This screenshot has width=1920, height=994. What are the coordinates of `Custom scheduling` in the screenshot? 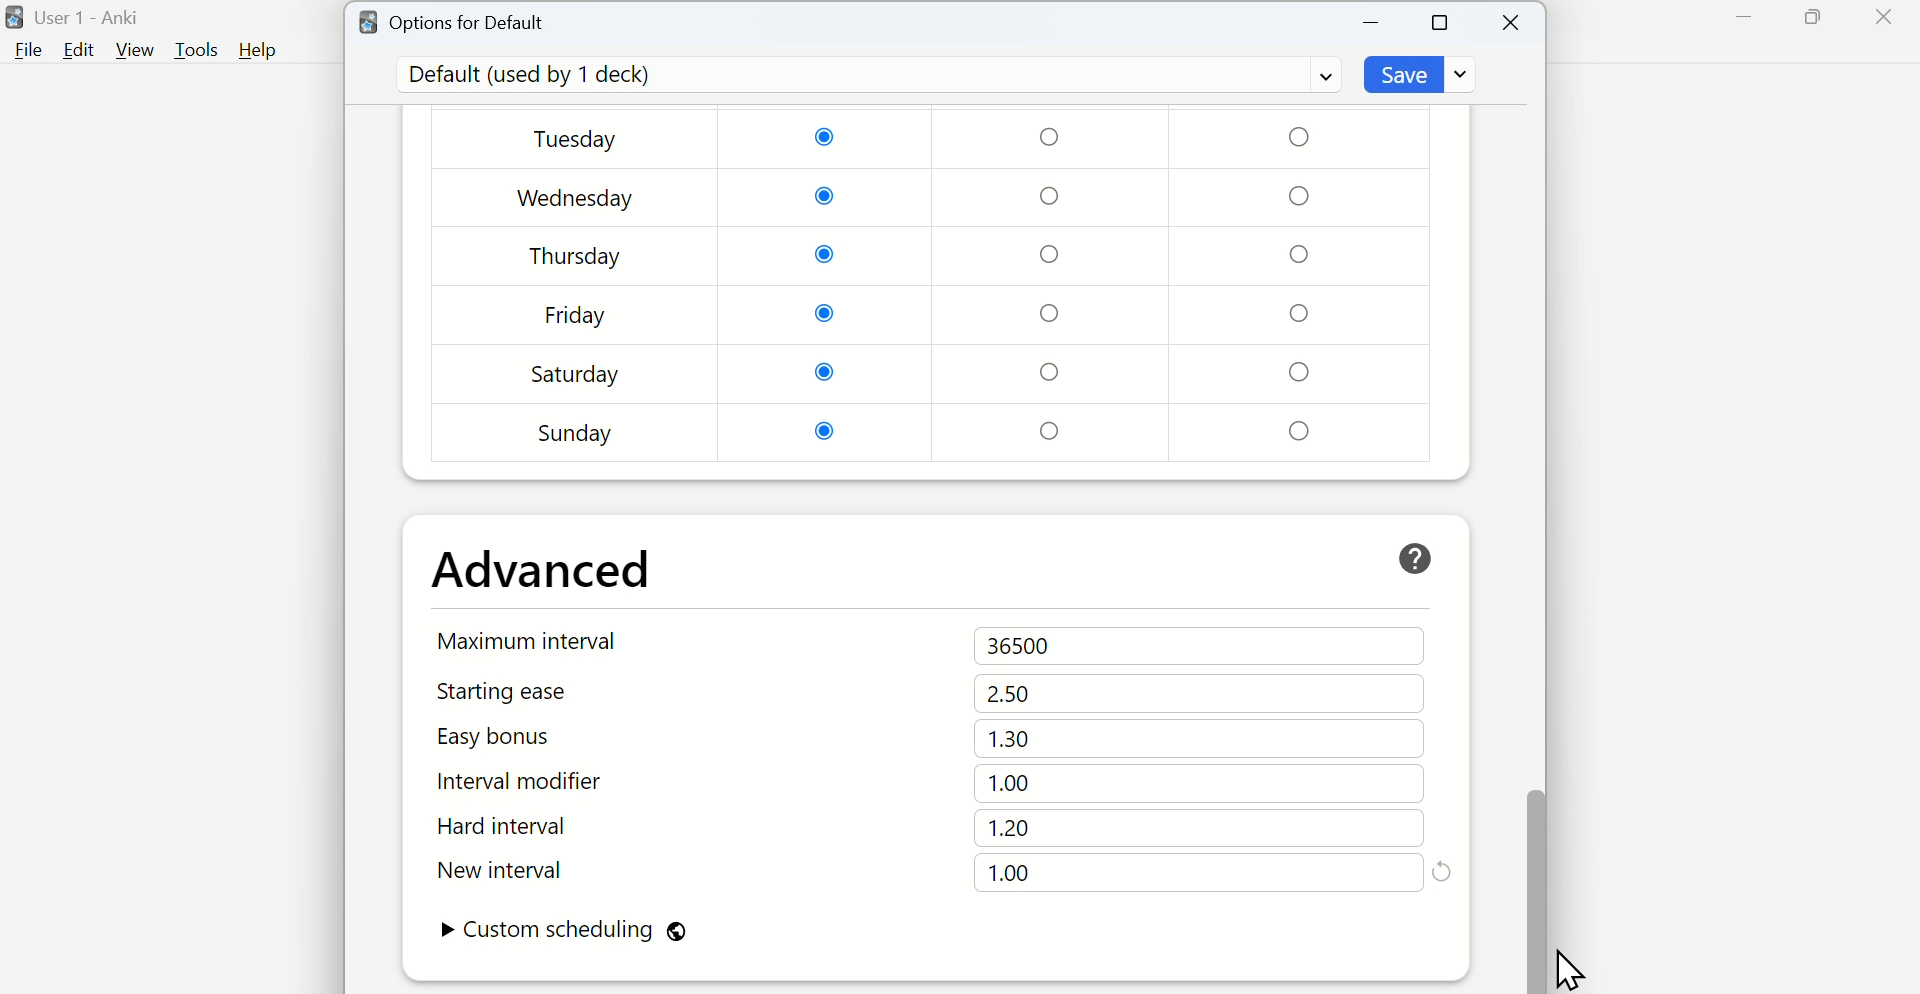 It's located at (563, 932).